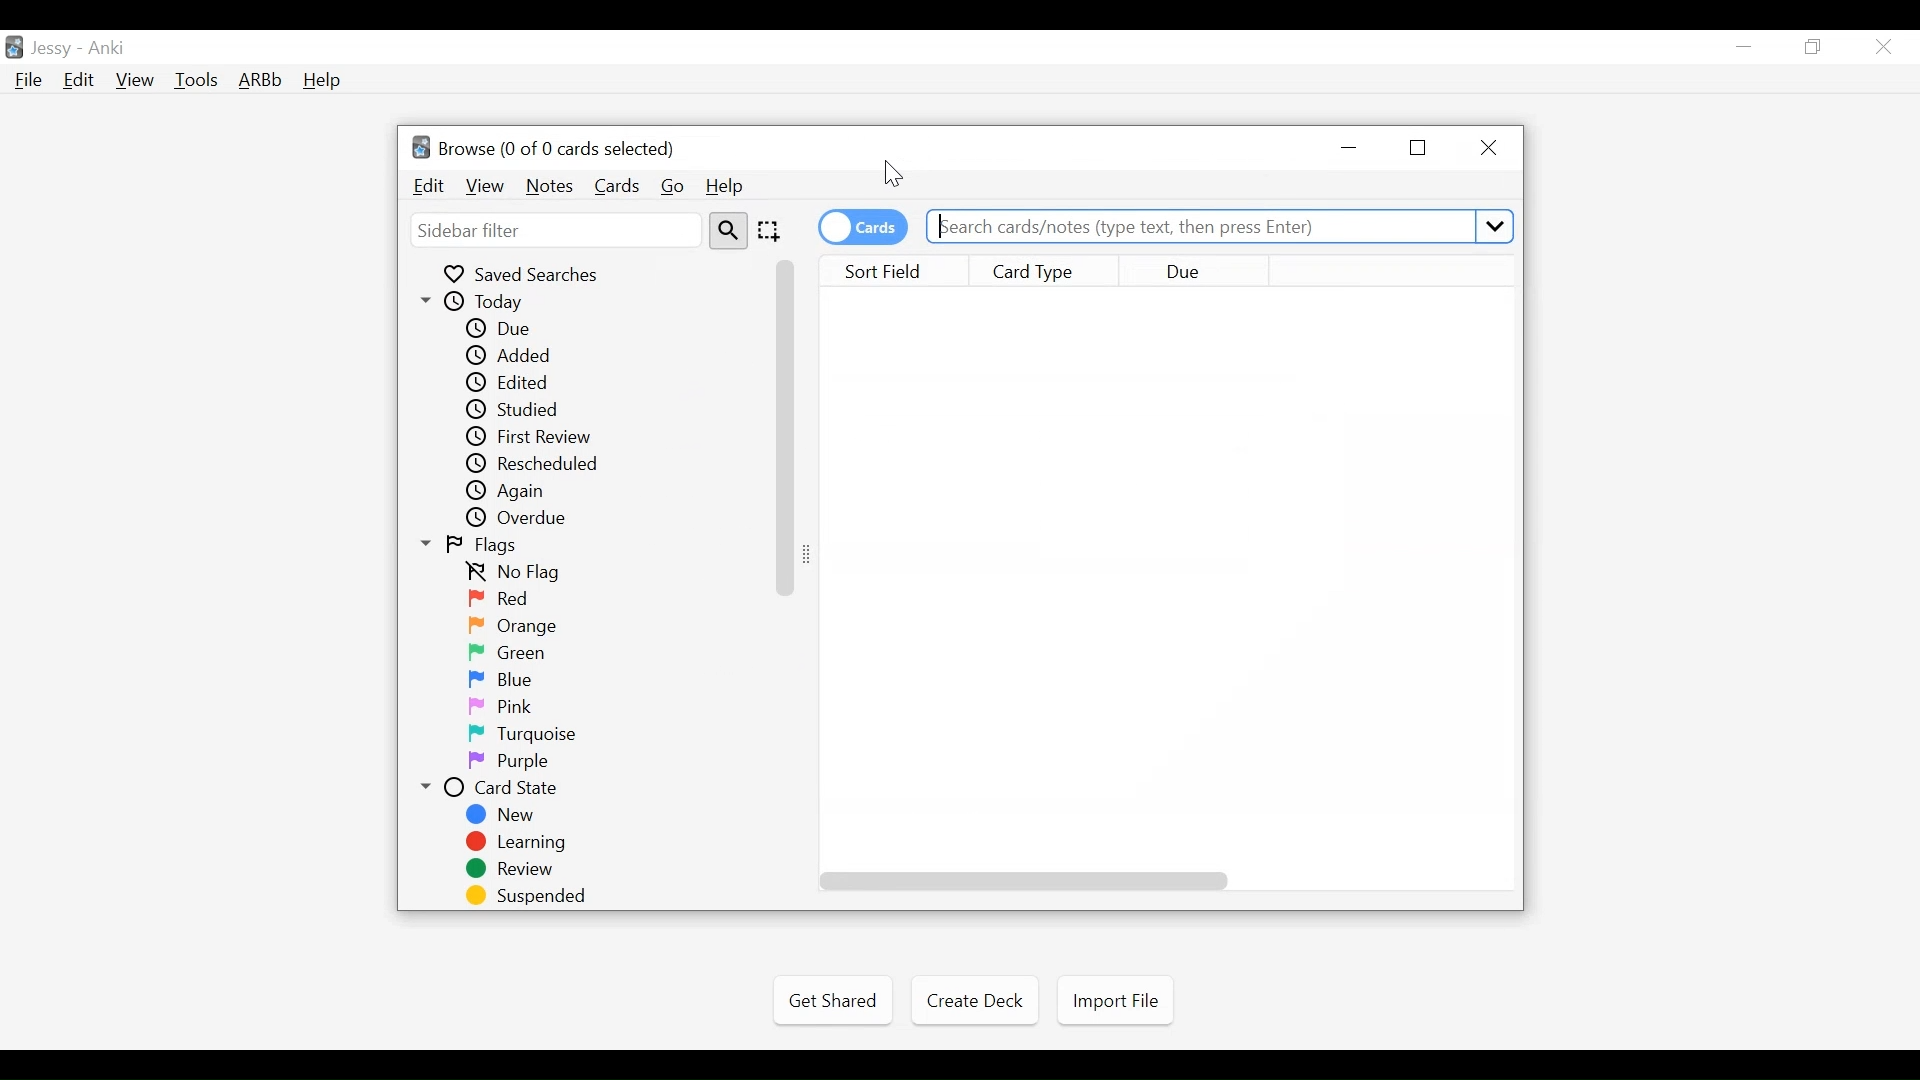  What do you see at coordinates (199, 79) in the screenshot?
I see `Tools` at bounding box center [199, 79].